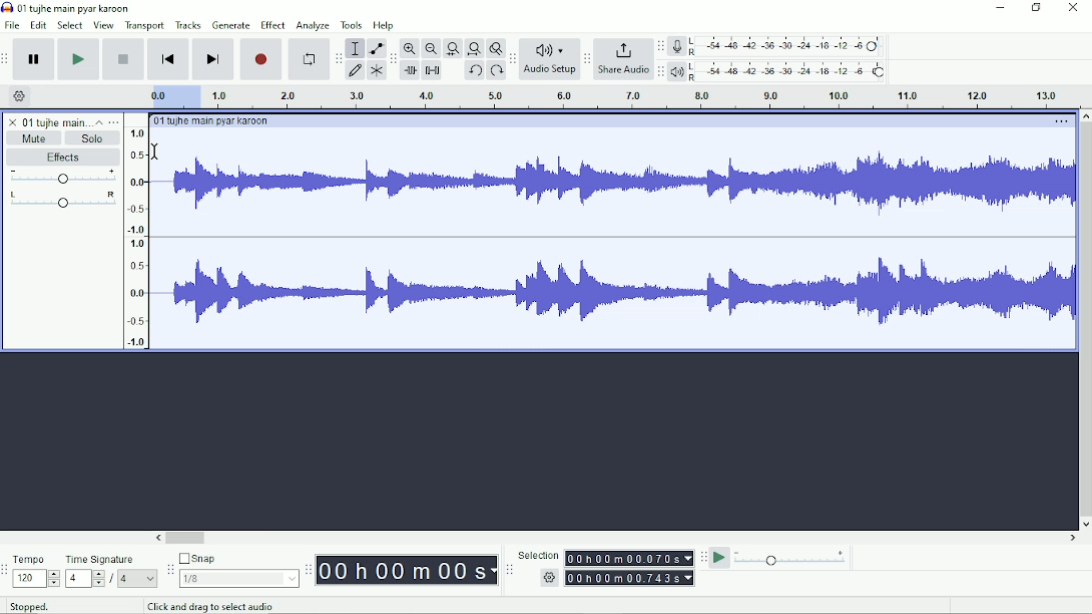  I want to click on Logo, so click(7, 7).